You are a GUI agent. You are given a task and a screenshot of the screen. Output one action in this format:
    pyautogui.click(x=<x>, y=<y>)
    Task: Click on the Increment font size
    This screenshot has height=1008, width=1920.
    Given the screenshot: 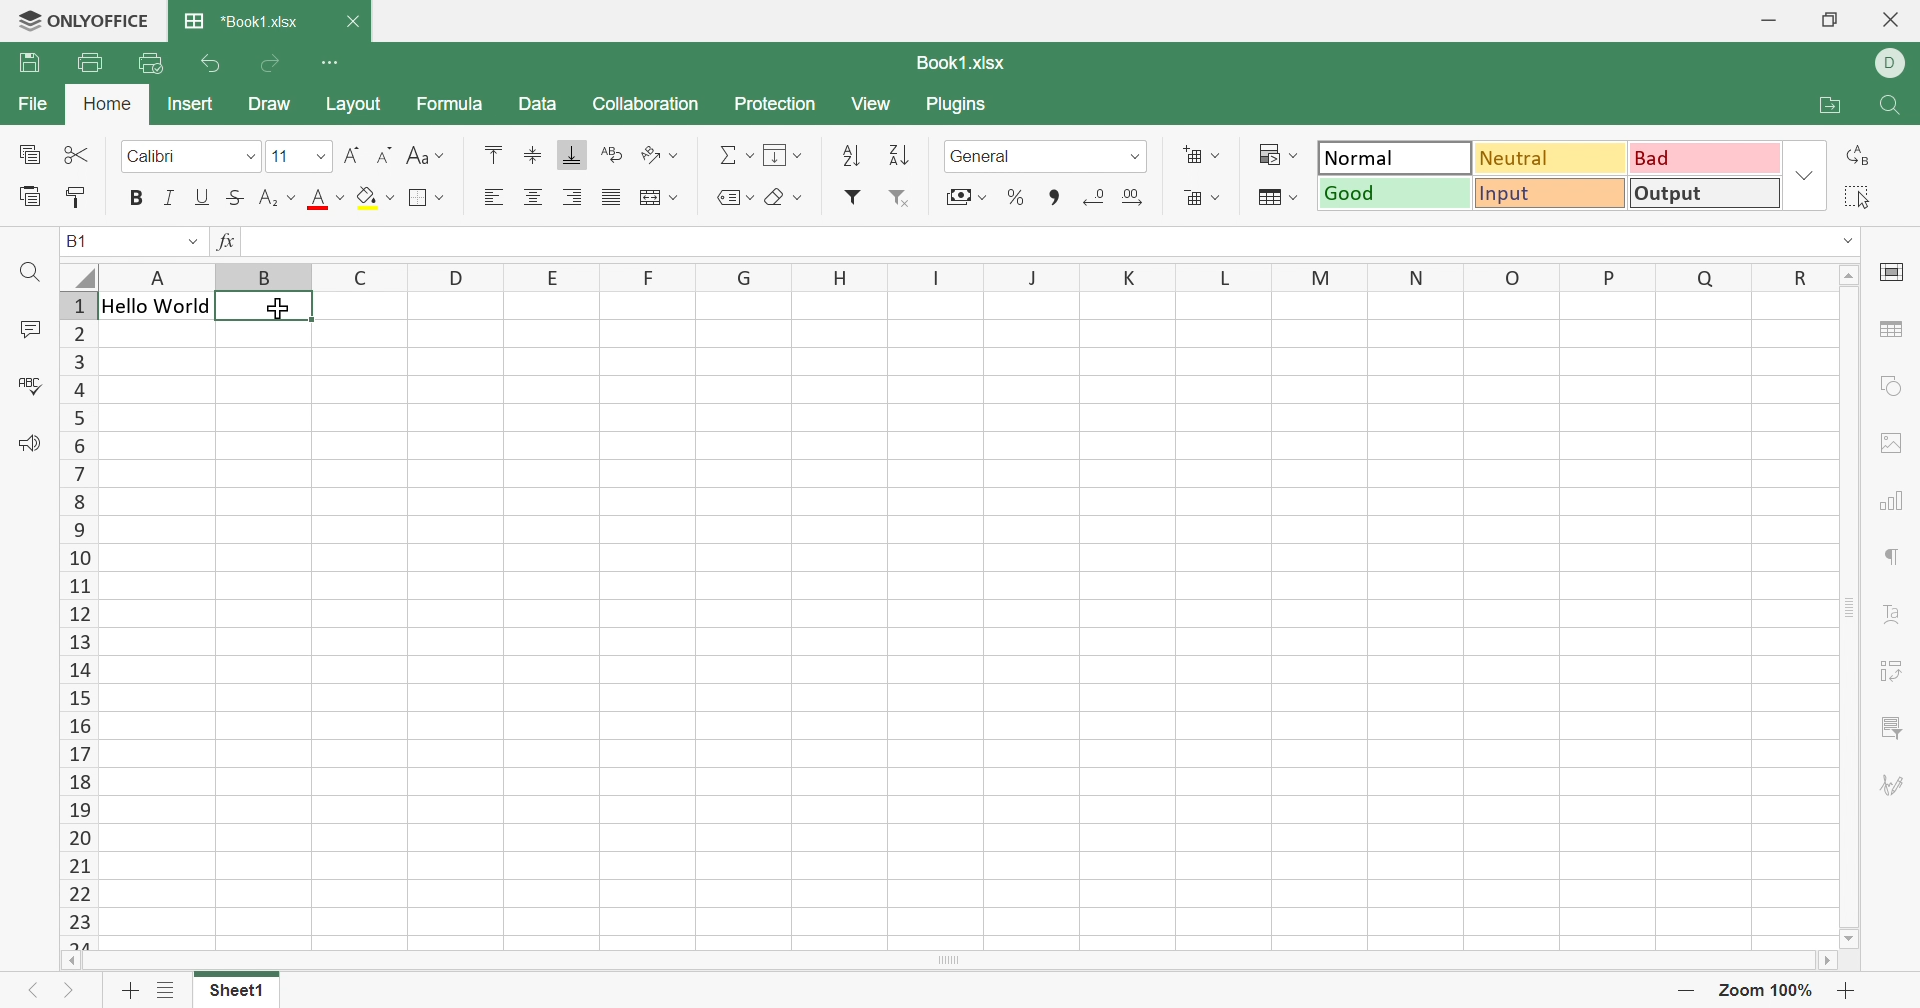 What is the action you would take?
    pyautogui.click(x=351, y=158)
    